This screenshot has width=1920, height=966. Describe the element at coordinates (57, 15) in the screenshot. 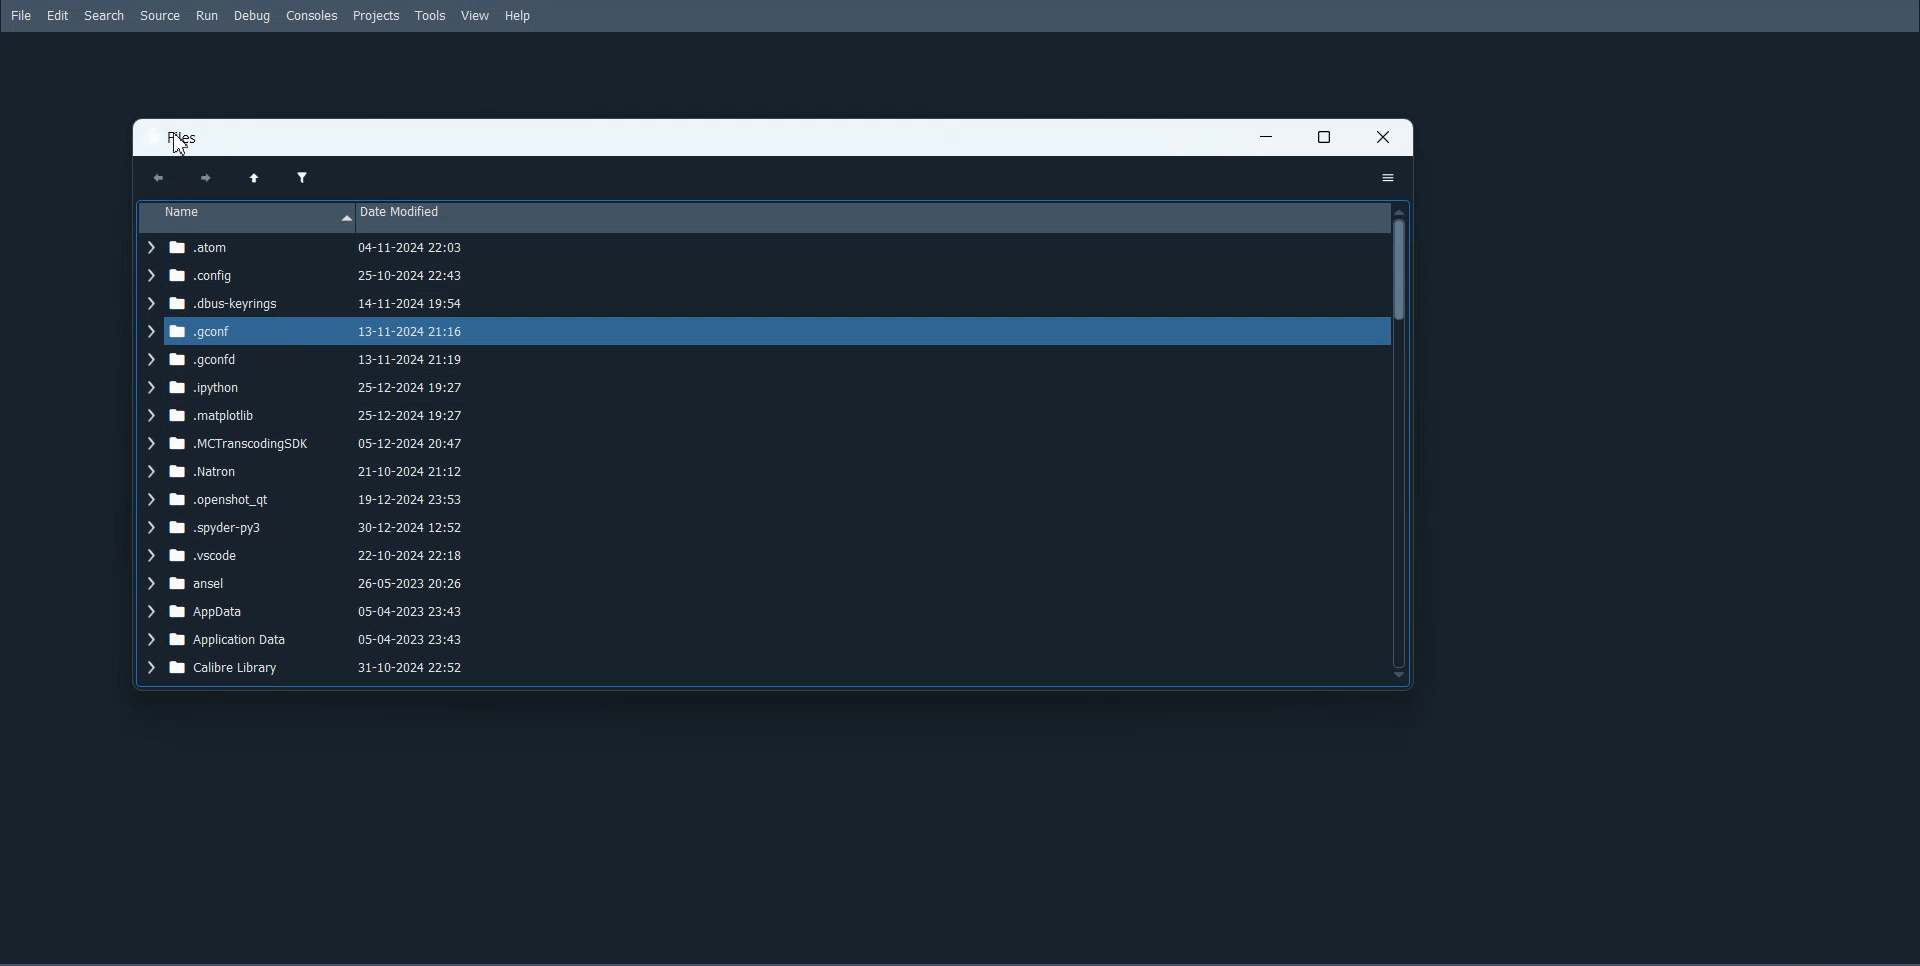

I see `Edit` at that location.